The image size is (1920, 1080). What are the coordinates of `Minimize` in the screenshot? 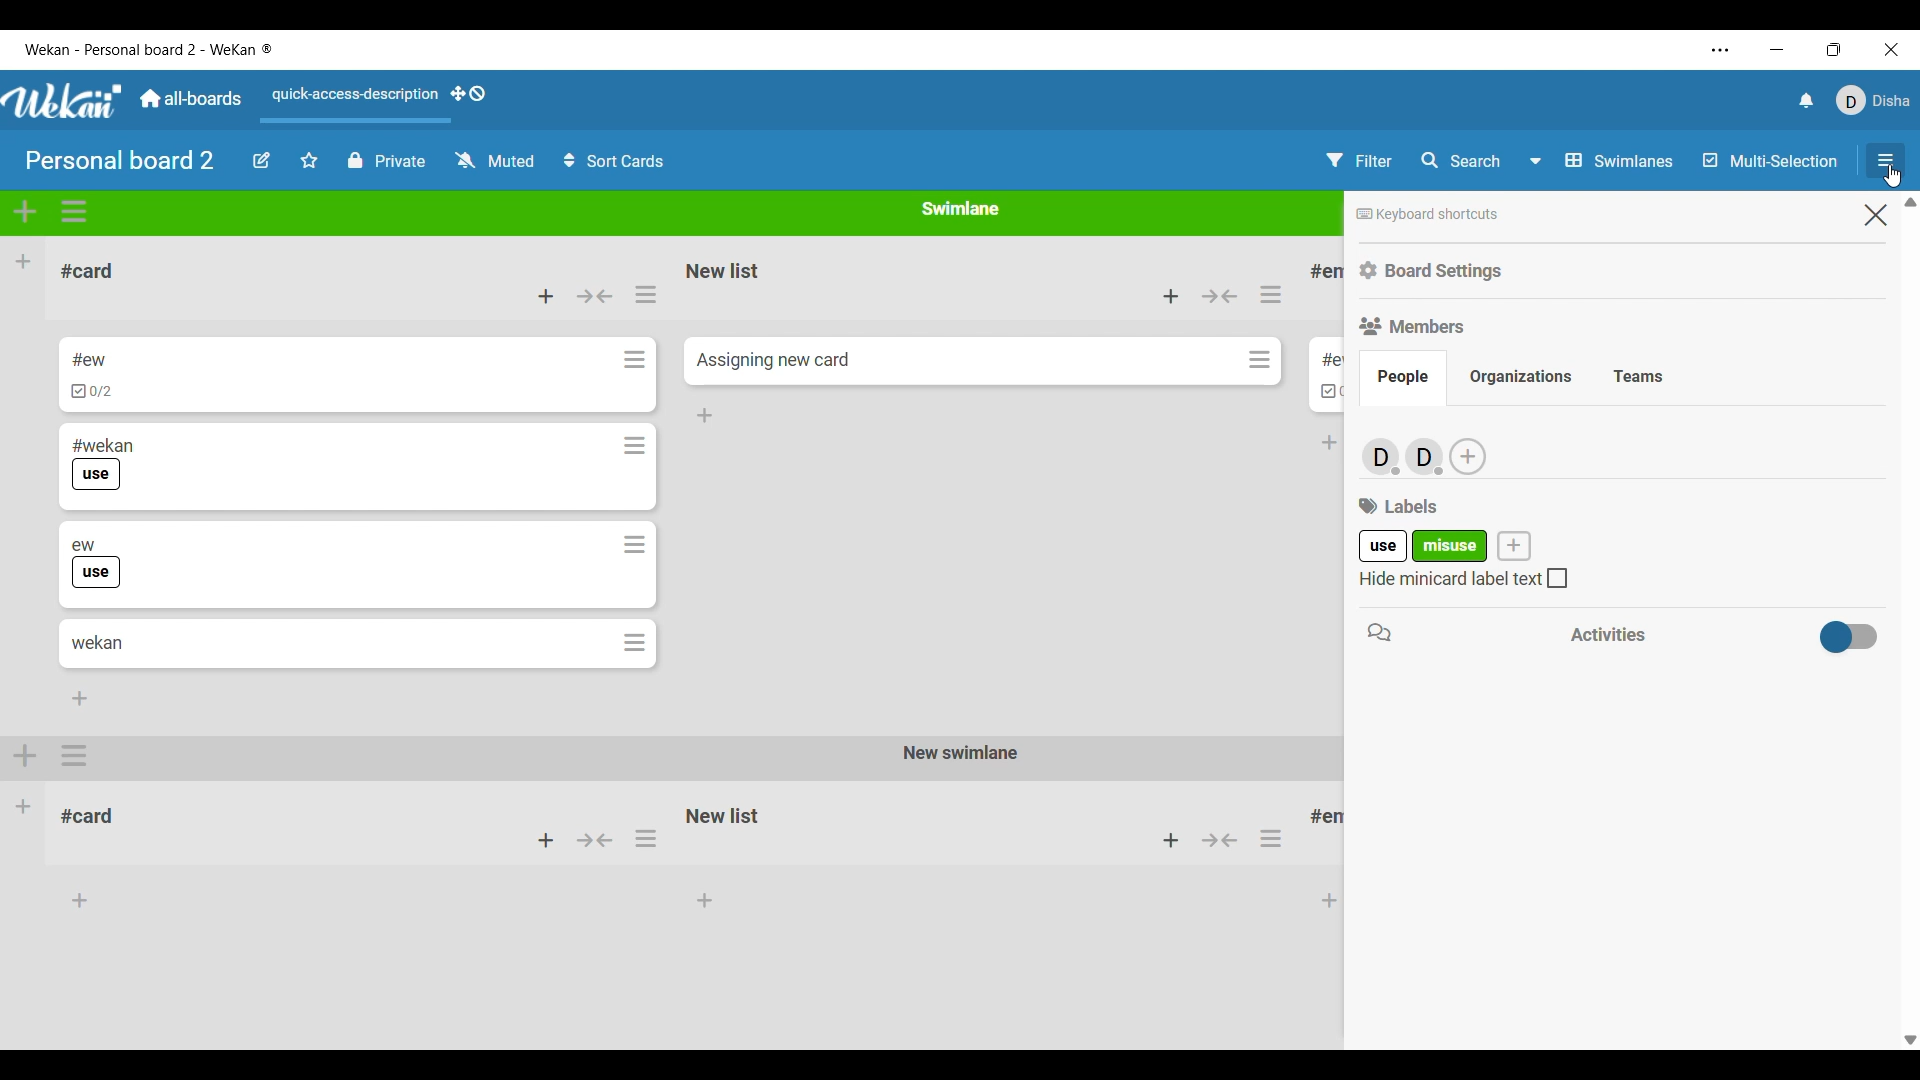 It's located at (1777, 50).